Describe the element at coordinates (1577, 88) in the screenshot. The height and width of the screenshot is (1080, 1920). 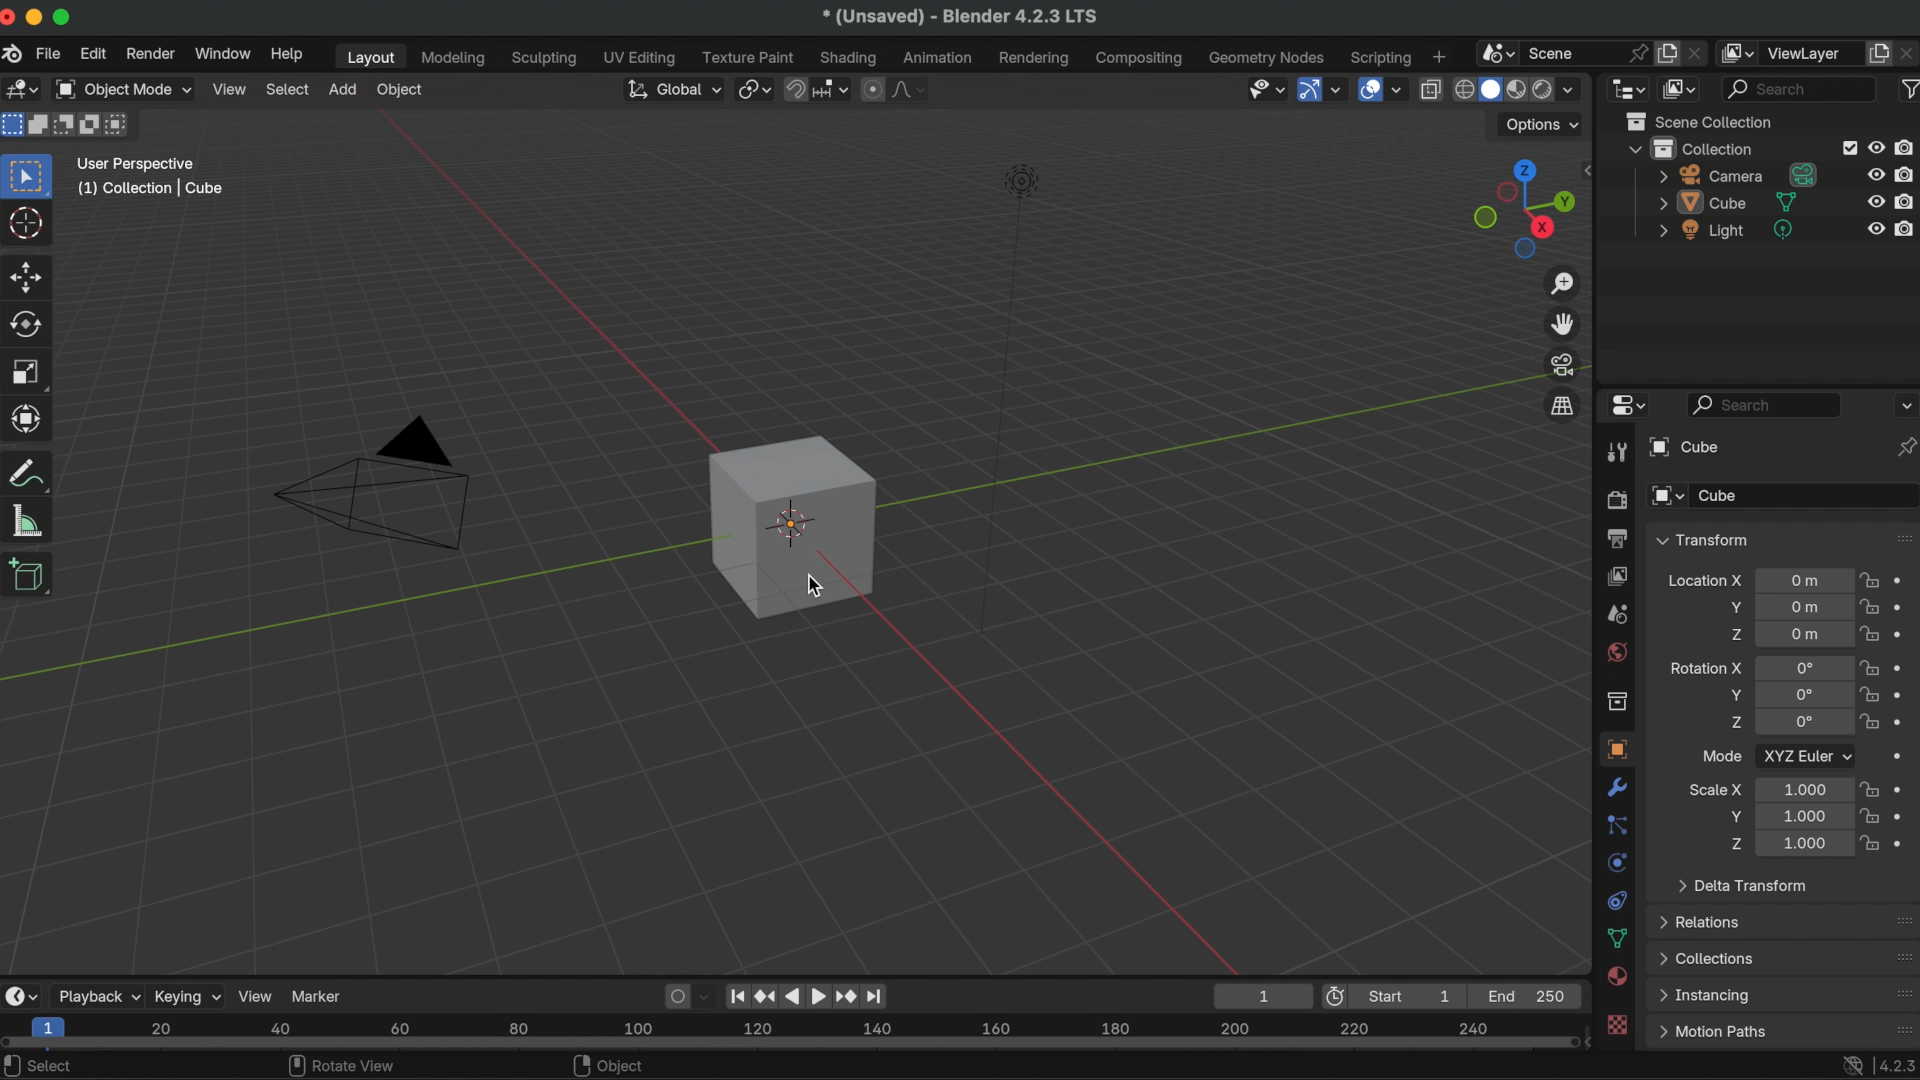
I see `shading` at that location.